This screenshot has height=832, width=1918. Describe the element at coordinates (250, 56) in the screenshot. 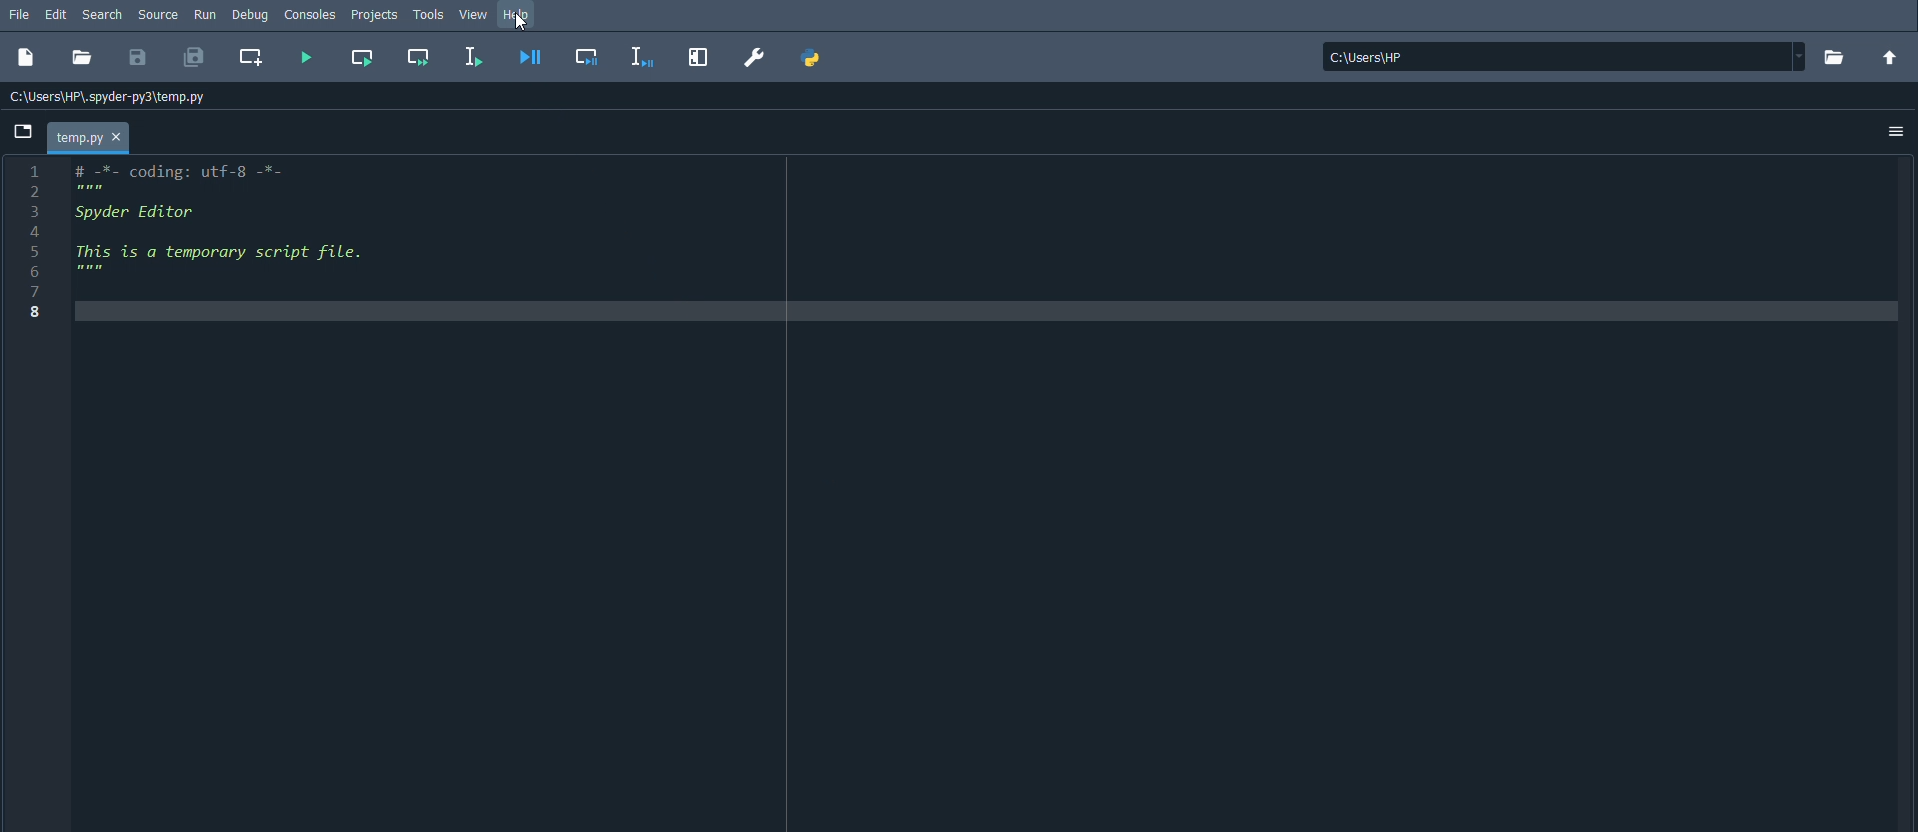

I see `Create new cell at the current line` at that location.